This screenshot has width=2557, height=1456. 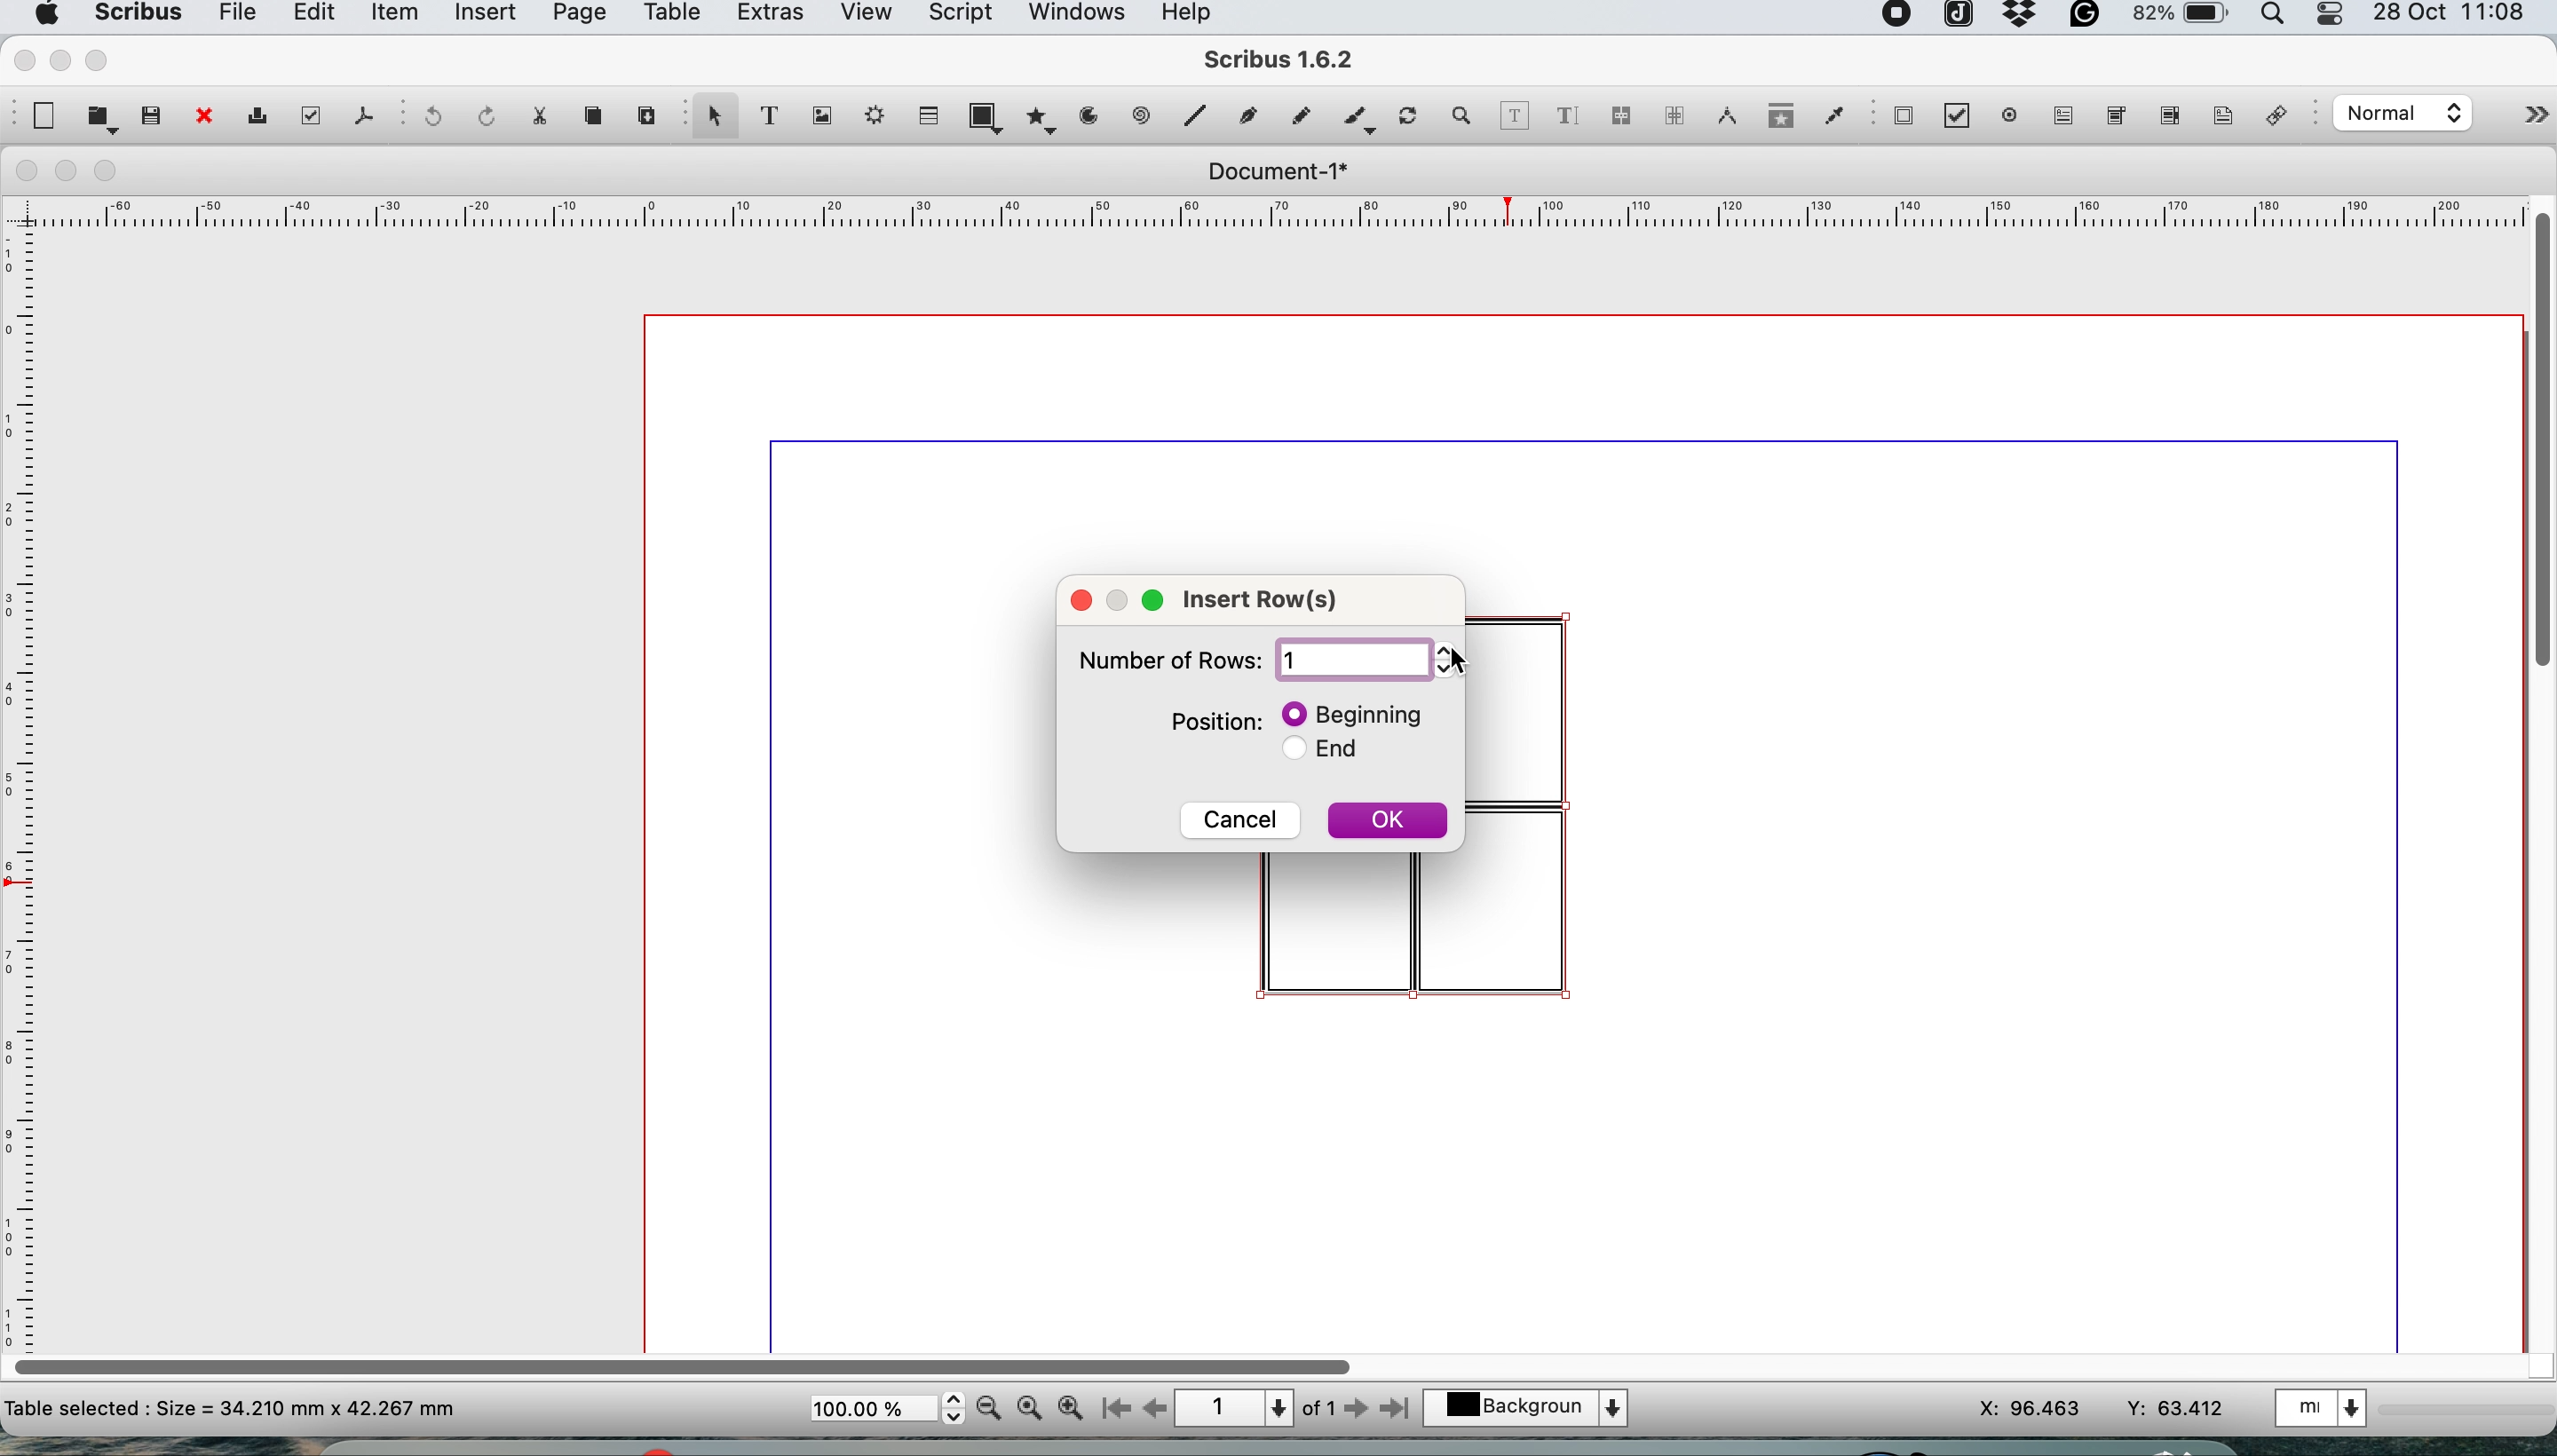 What do you see at coordinates (1033, 1406) in the screenshot?
I see `zoom 100%` at bounding box center [1033, 1406].